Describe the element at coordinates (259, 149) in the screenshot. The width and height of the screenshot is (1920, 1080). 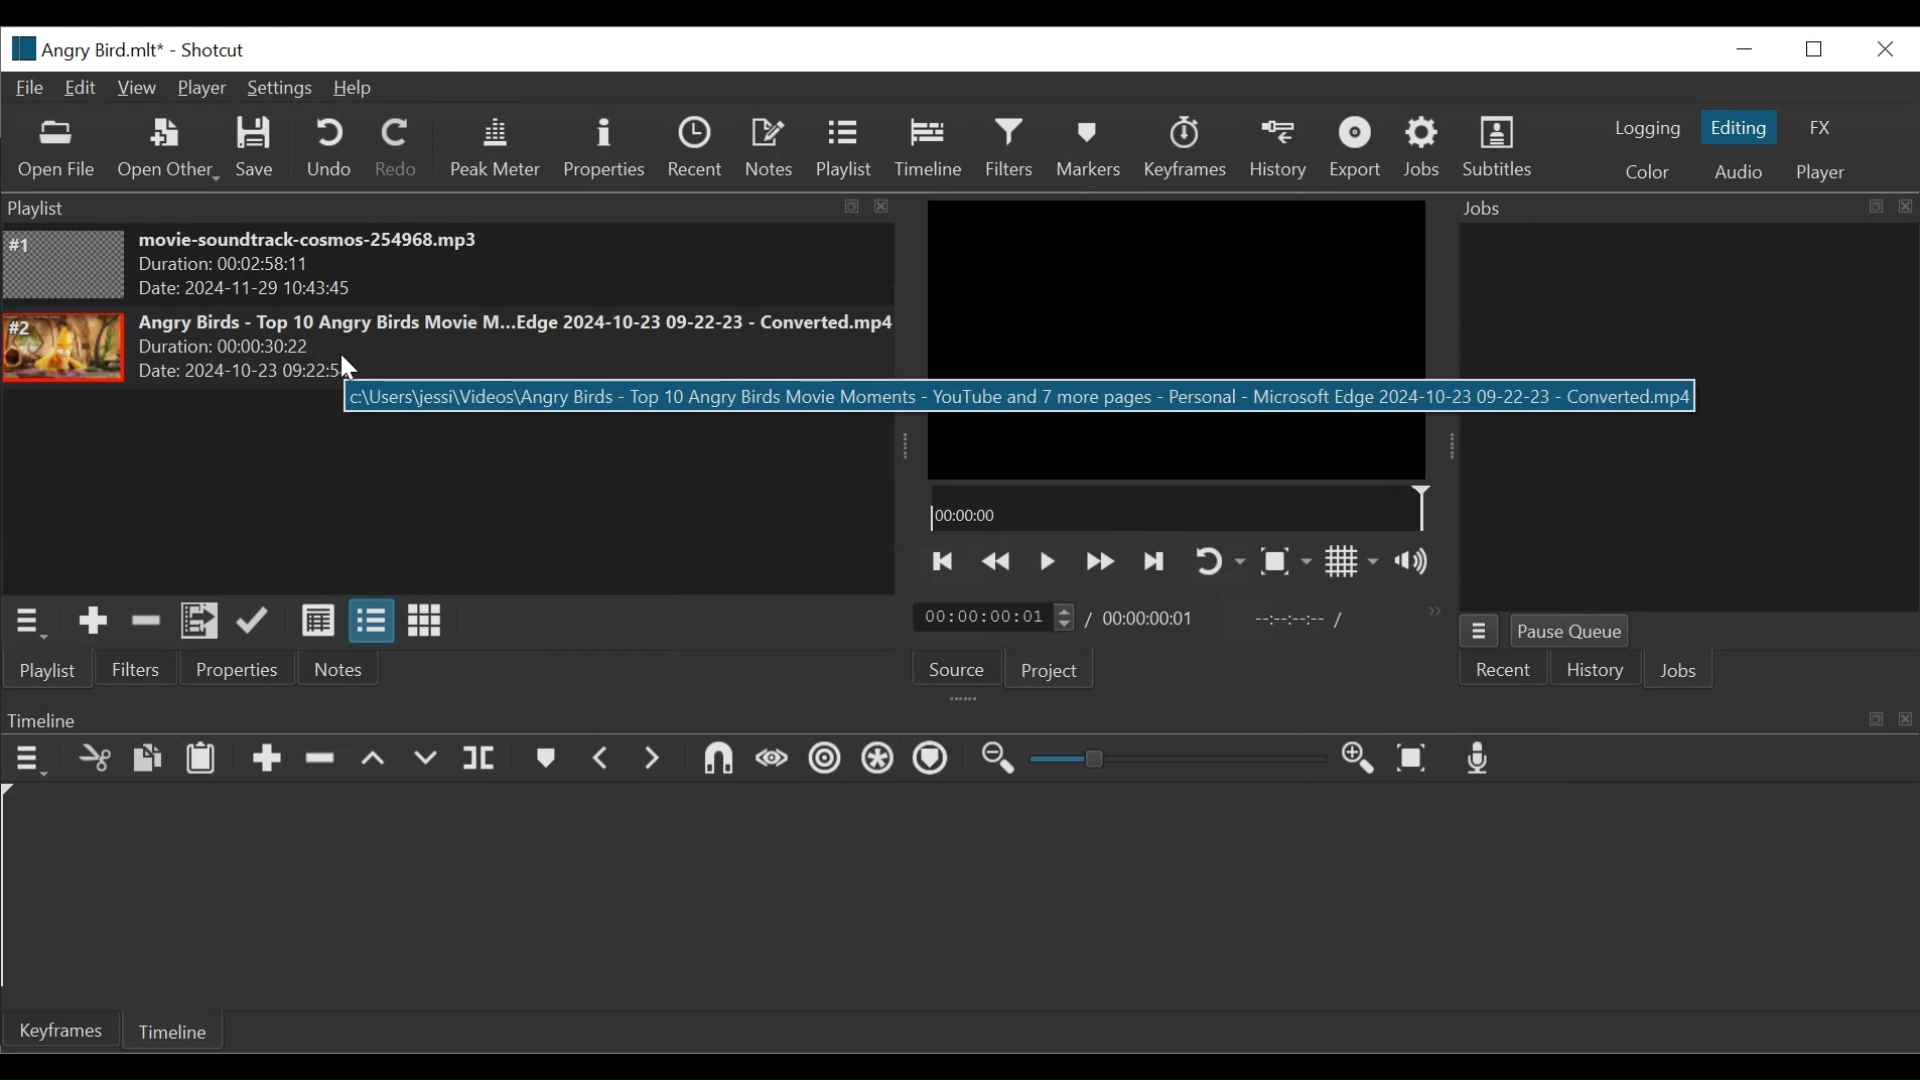
I see `Save` at that location.